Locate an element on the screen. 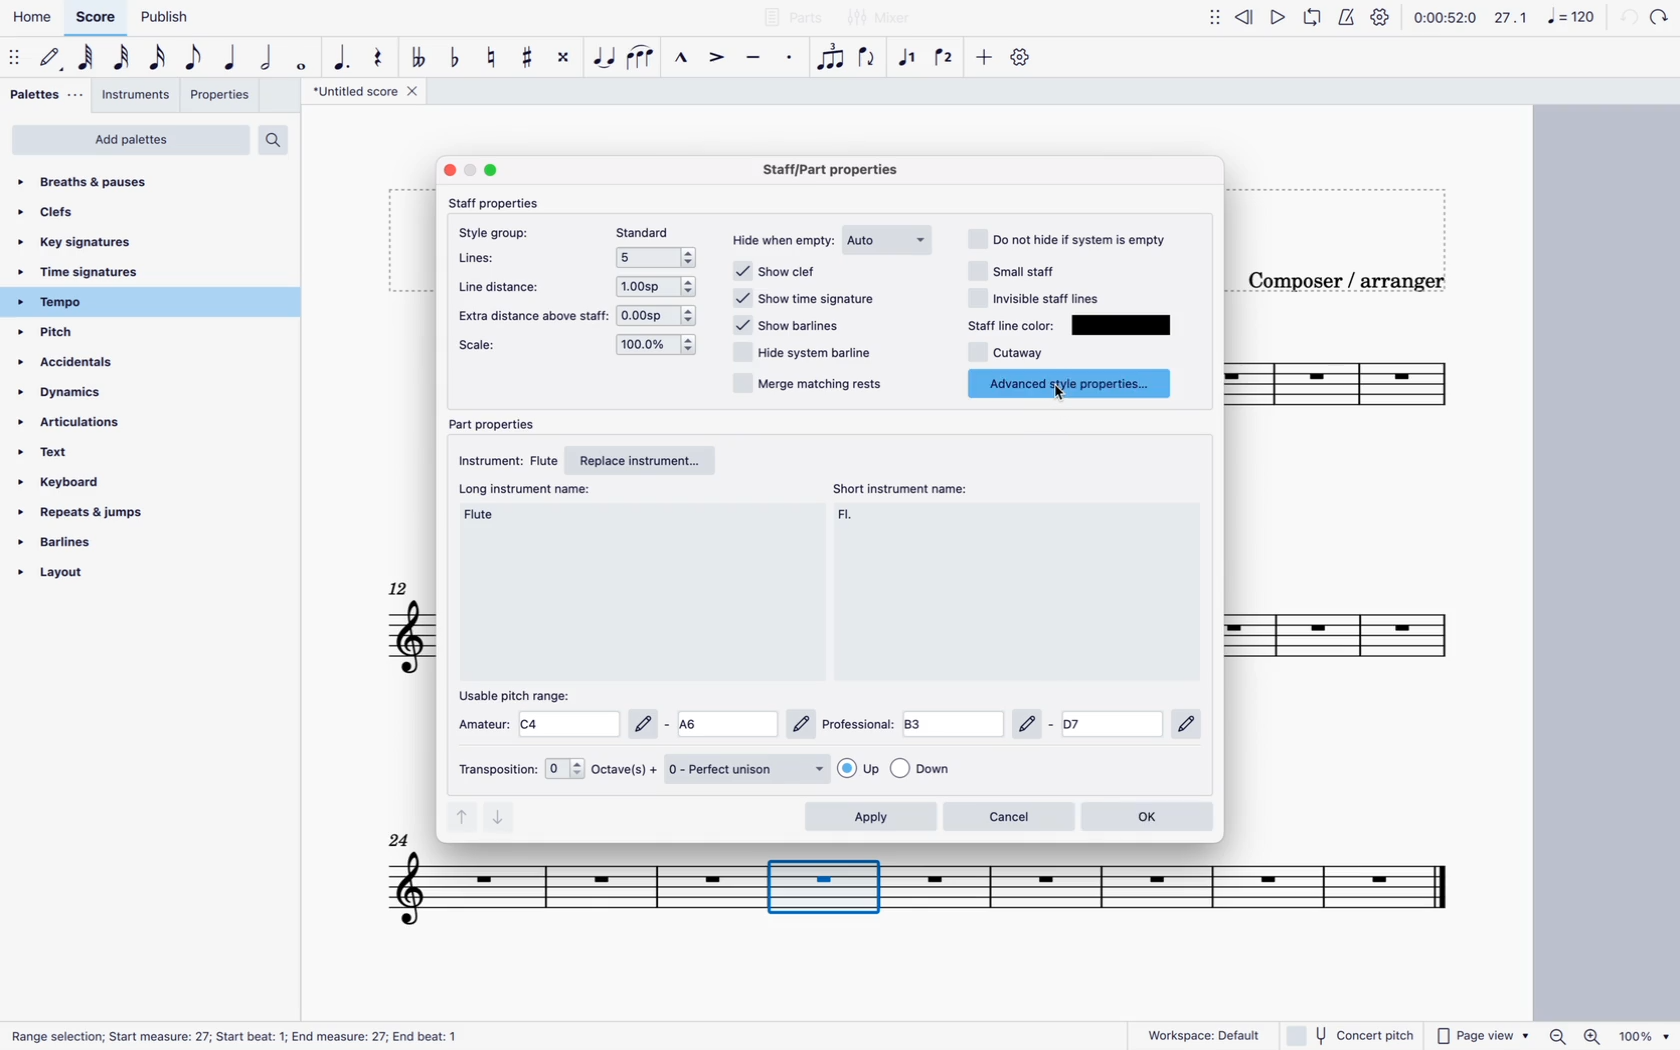 Image resolution: width=1680 pixels, height=1050 pixels. toggle natural is located at coordinates (493, 58).